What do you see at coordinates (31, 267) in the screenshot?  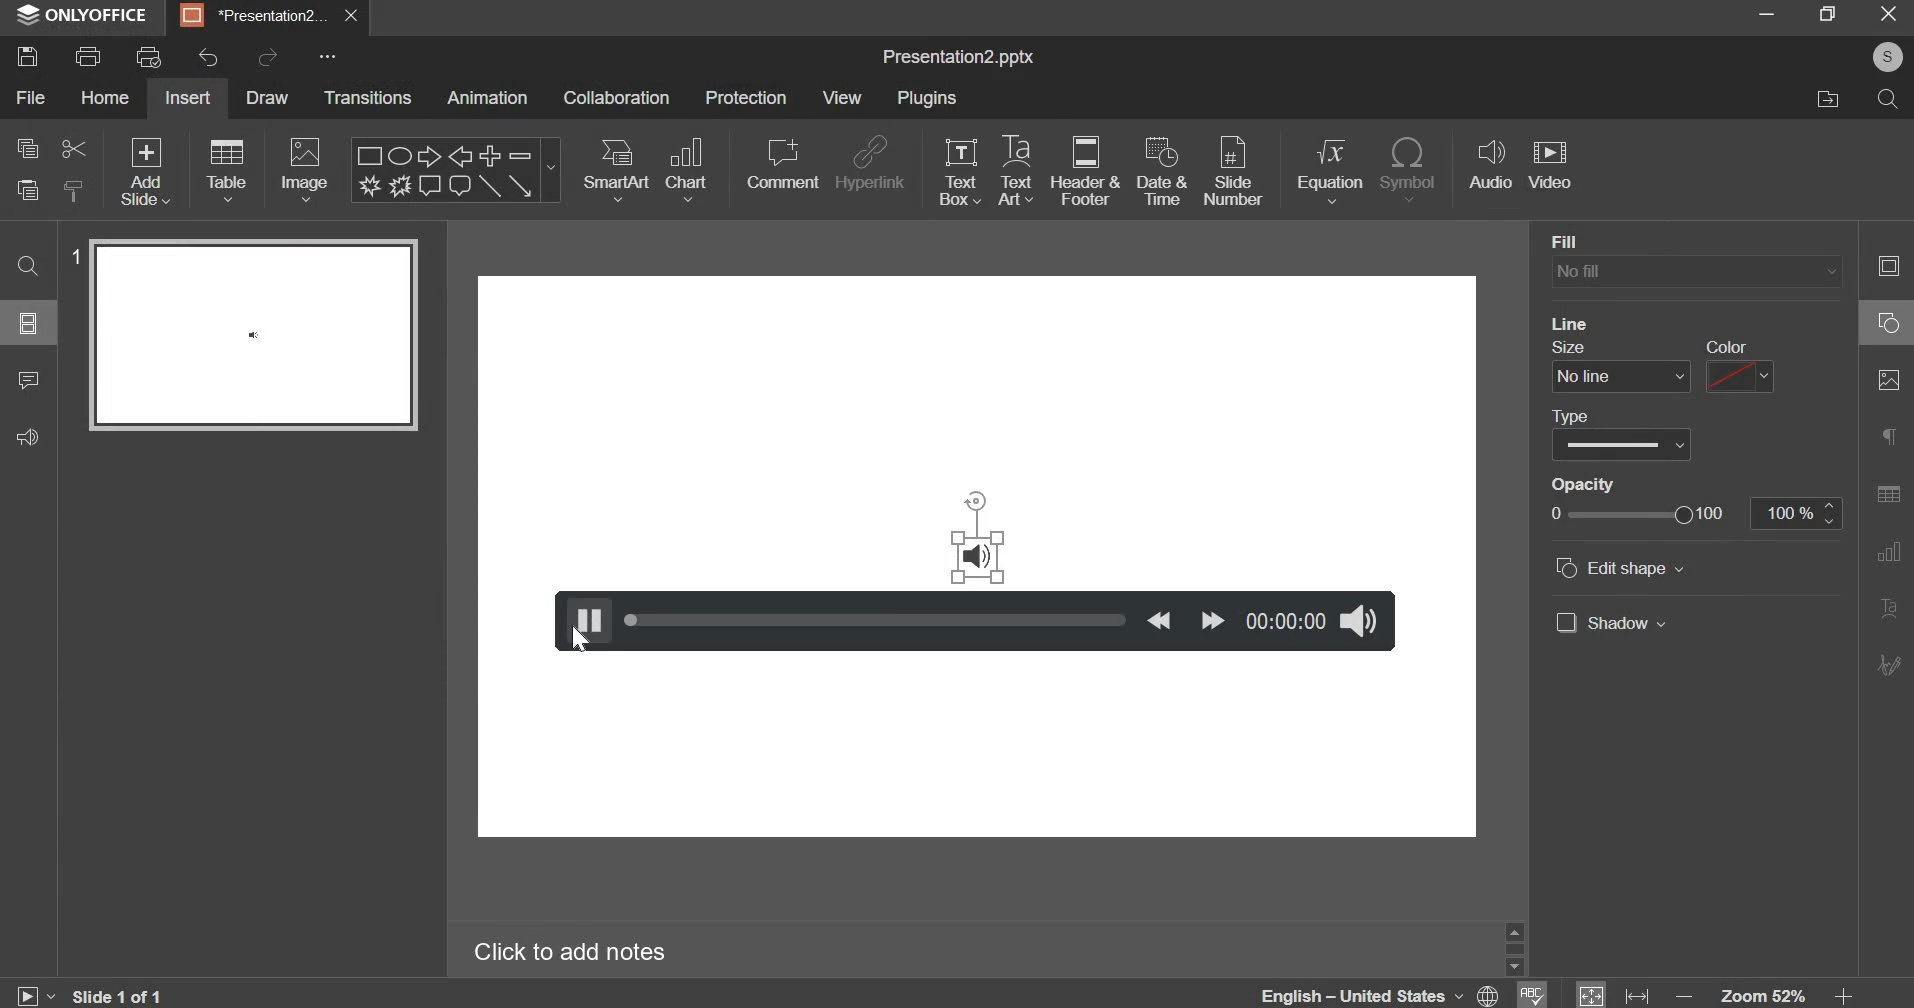 I see `find` at bounding box center [31, 267].